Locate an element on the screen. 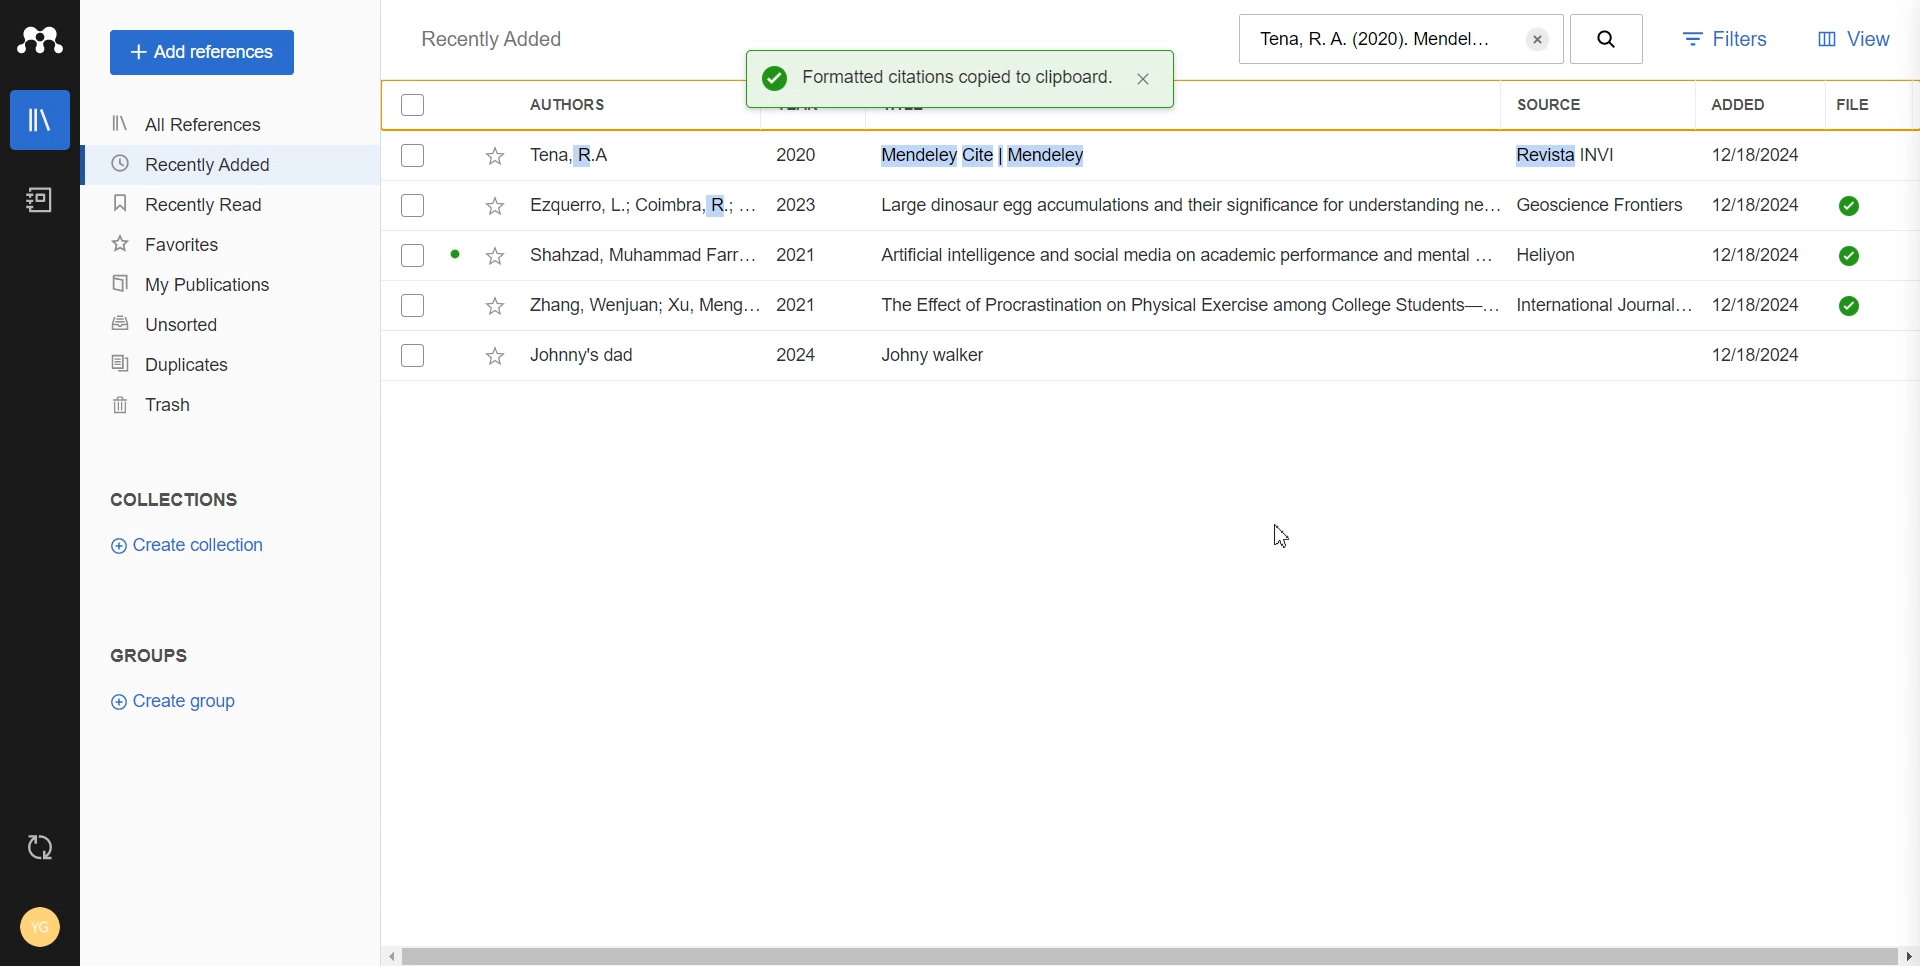 The width and height of the screenshot is (1920, 966). GROUPS is located at coordinates (150, 654).